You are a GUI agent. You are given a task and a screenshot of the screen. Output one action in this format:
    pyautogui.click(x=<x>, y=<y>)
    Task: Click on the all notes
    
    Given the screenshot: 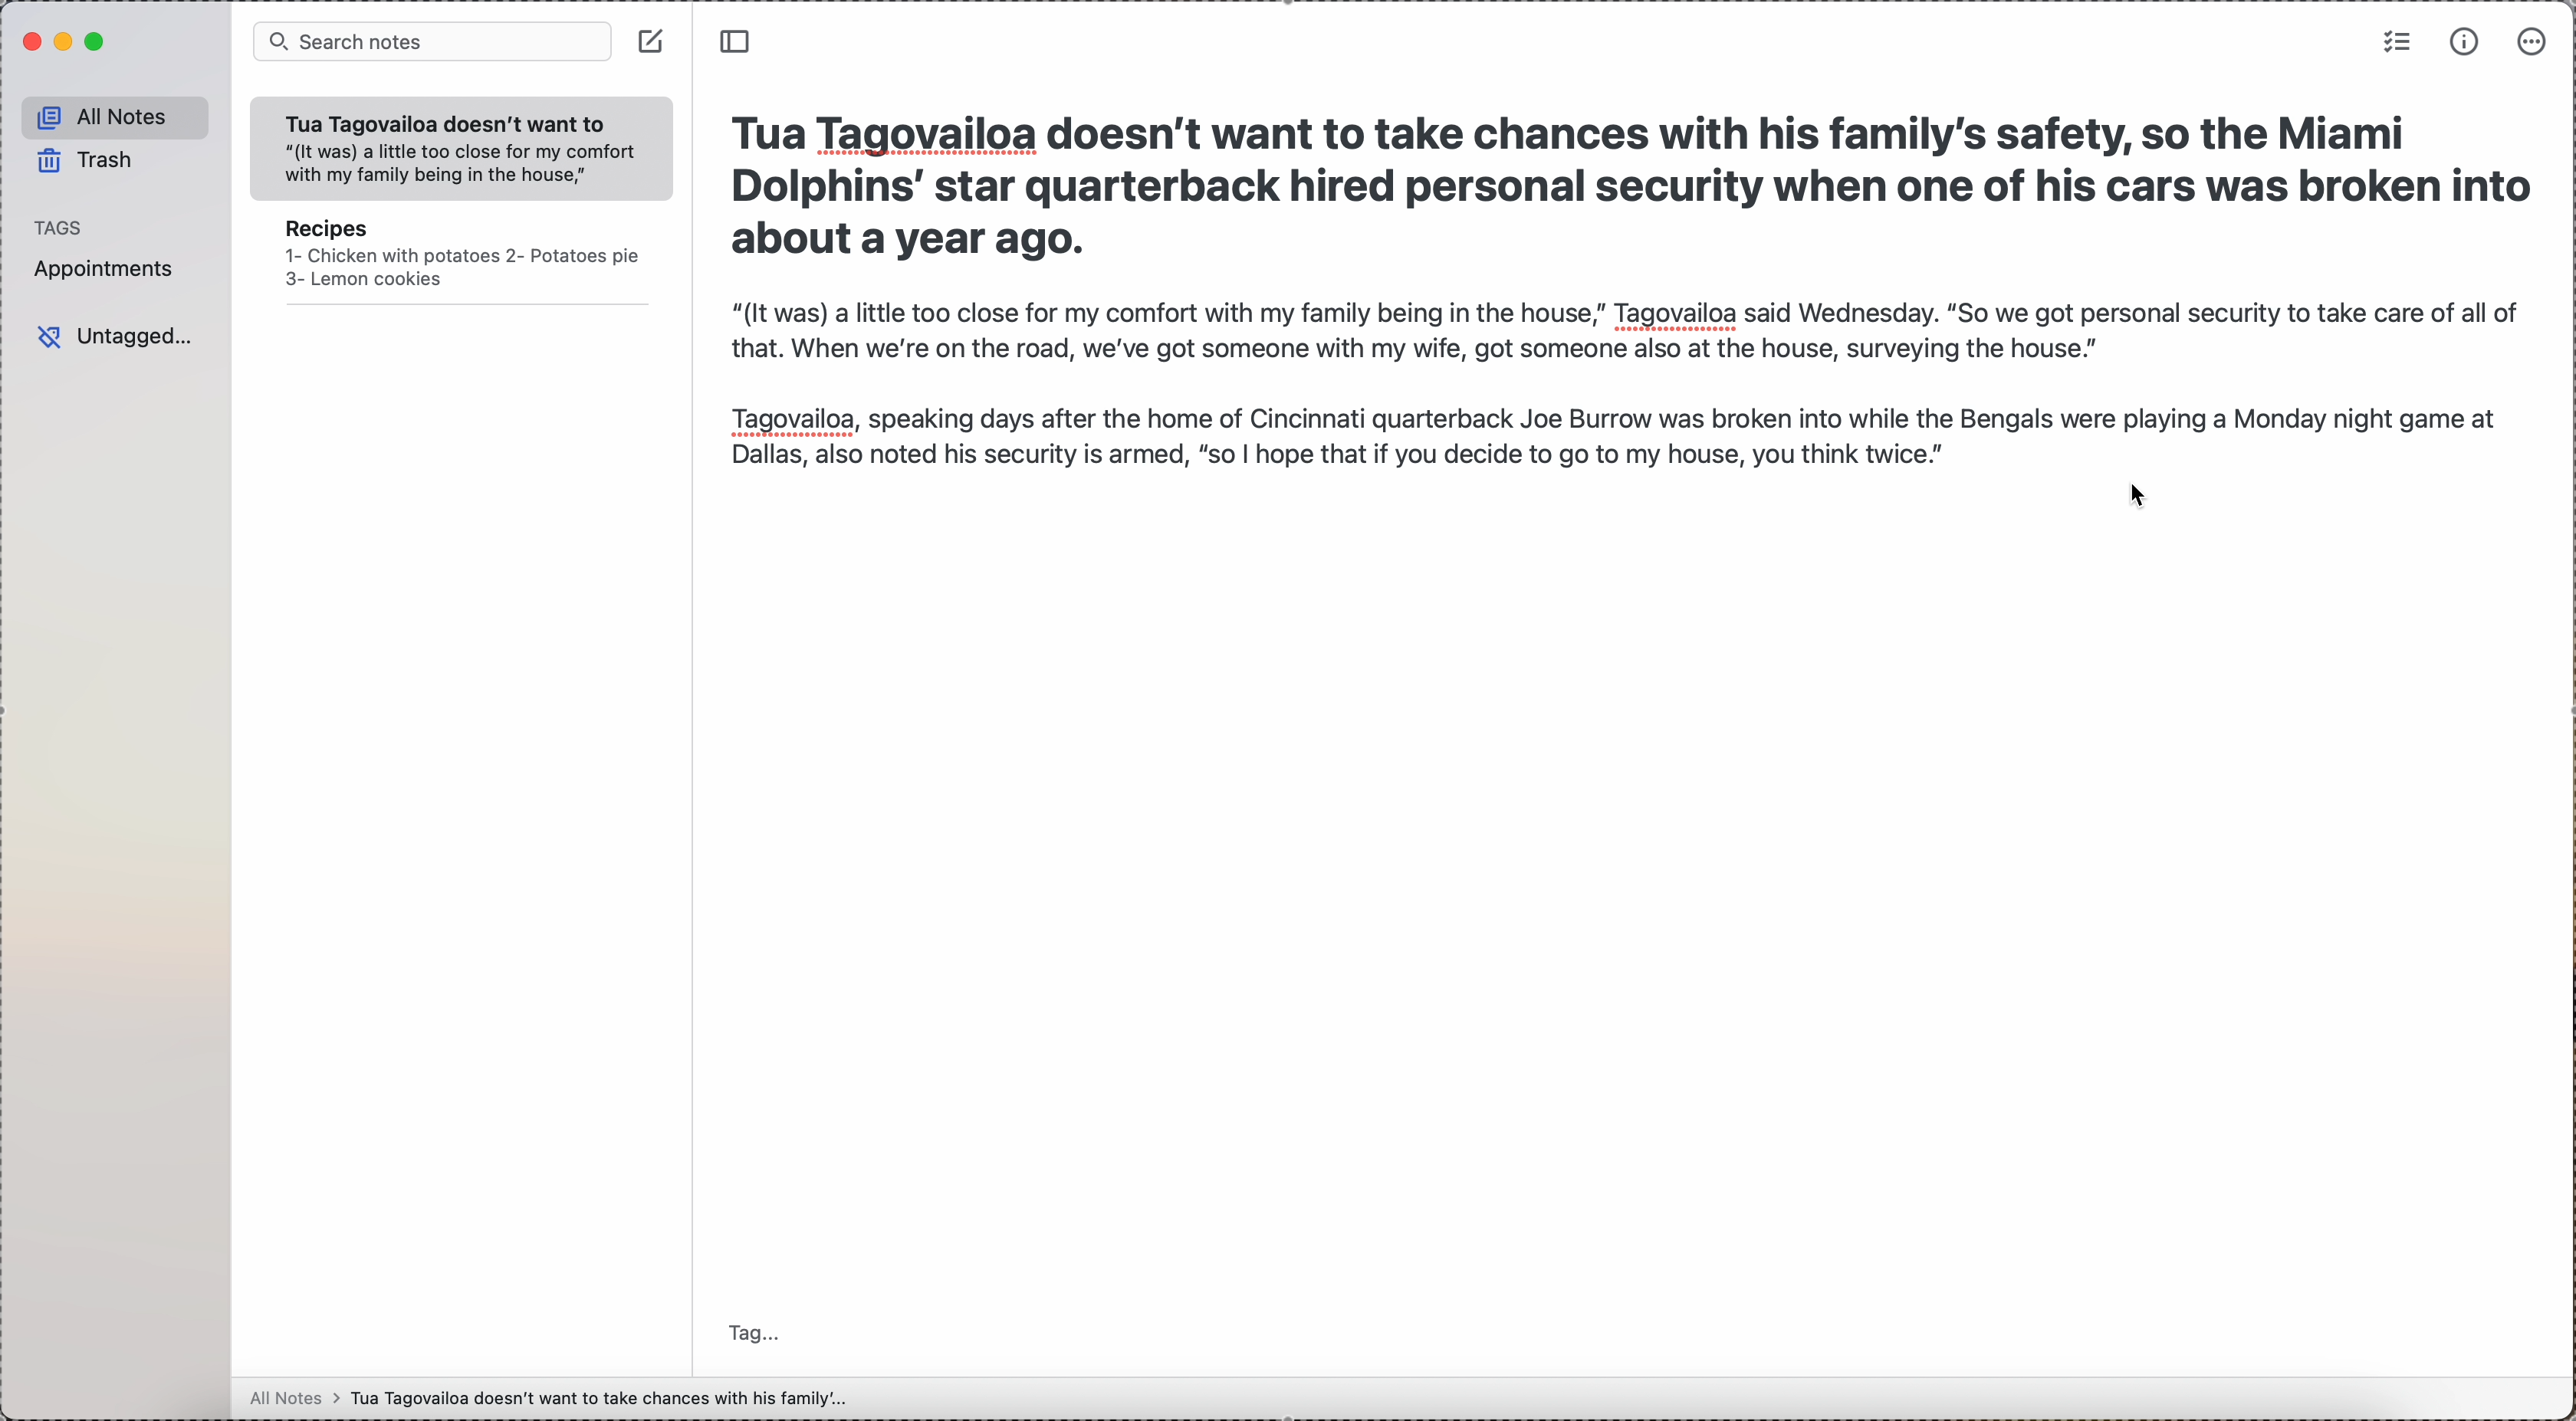 What is the action you would take?
    pyautogui.click(x=113, y=116)
    